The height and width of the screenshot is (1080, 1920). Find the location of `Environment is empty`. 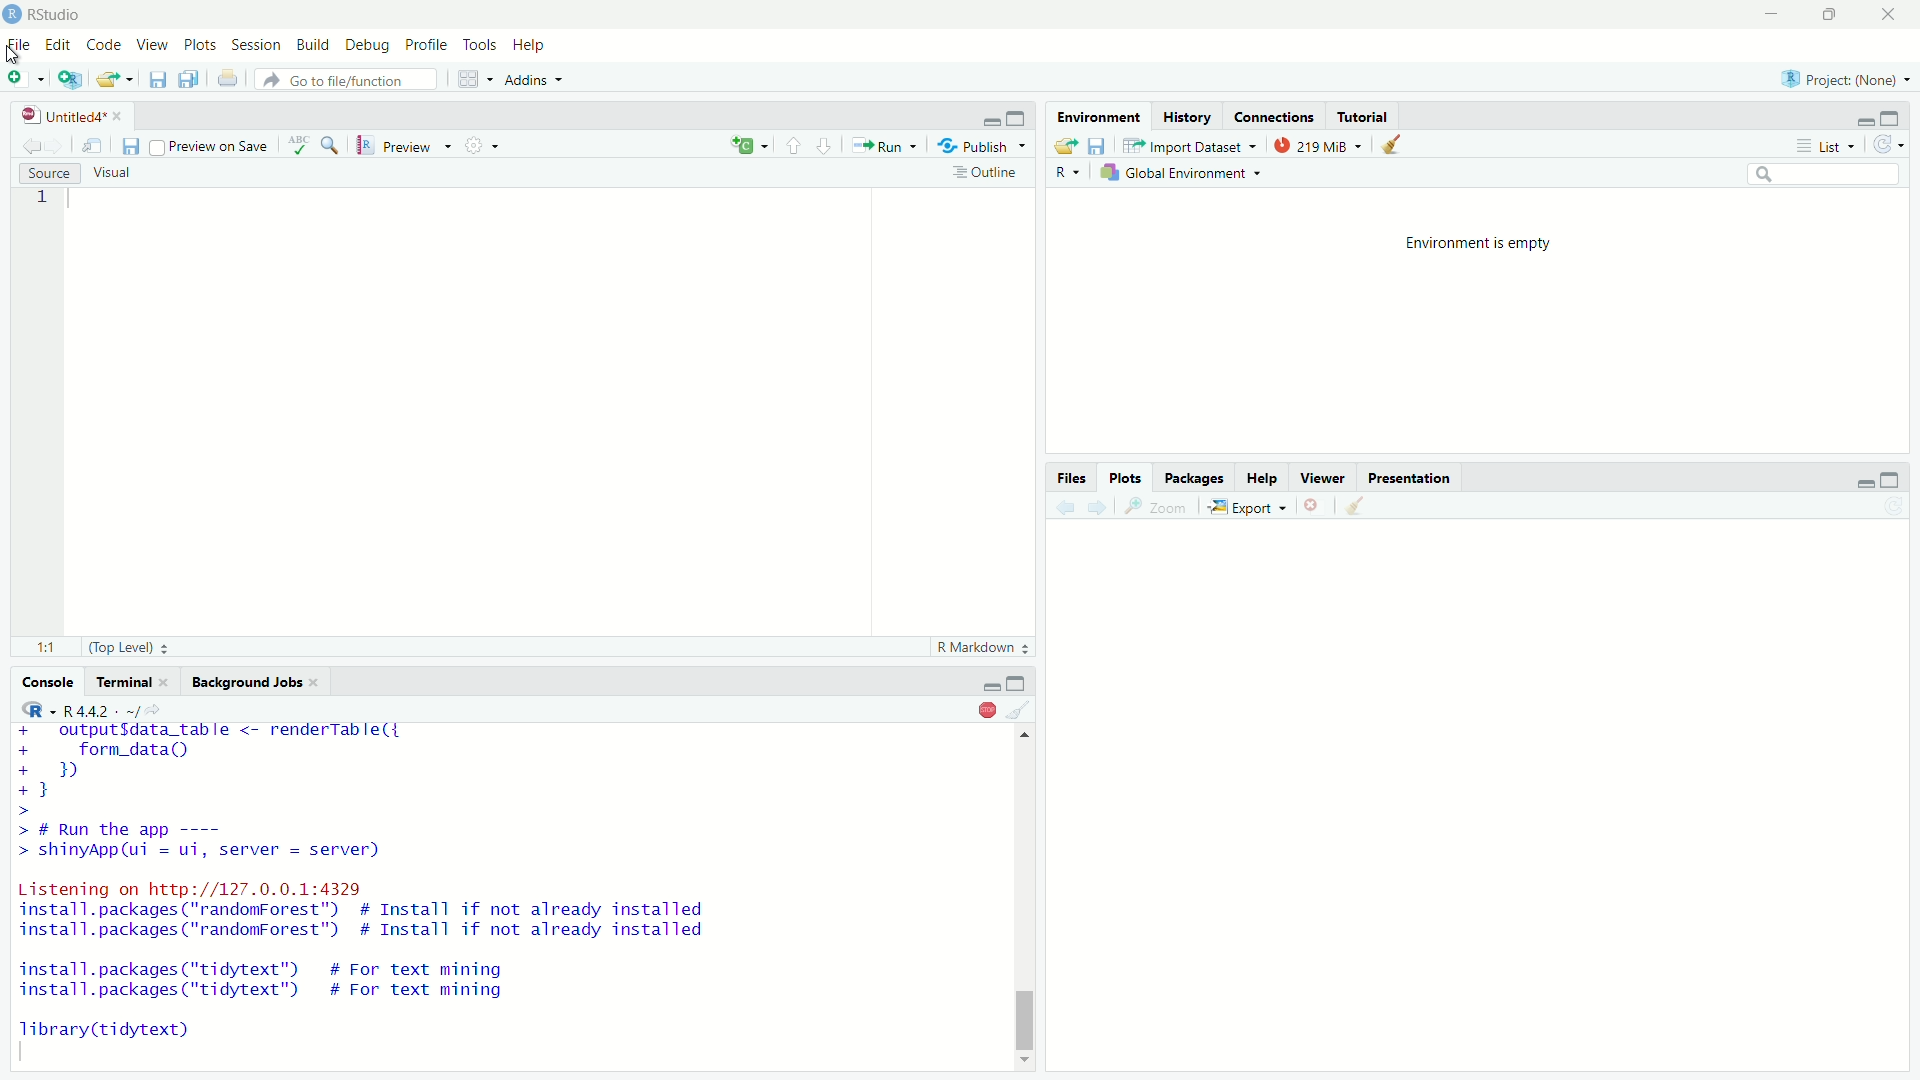

Environment is empty is located at coordinates (1476, 241).